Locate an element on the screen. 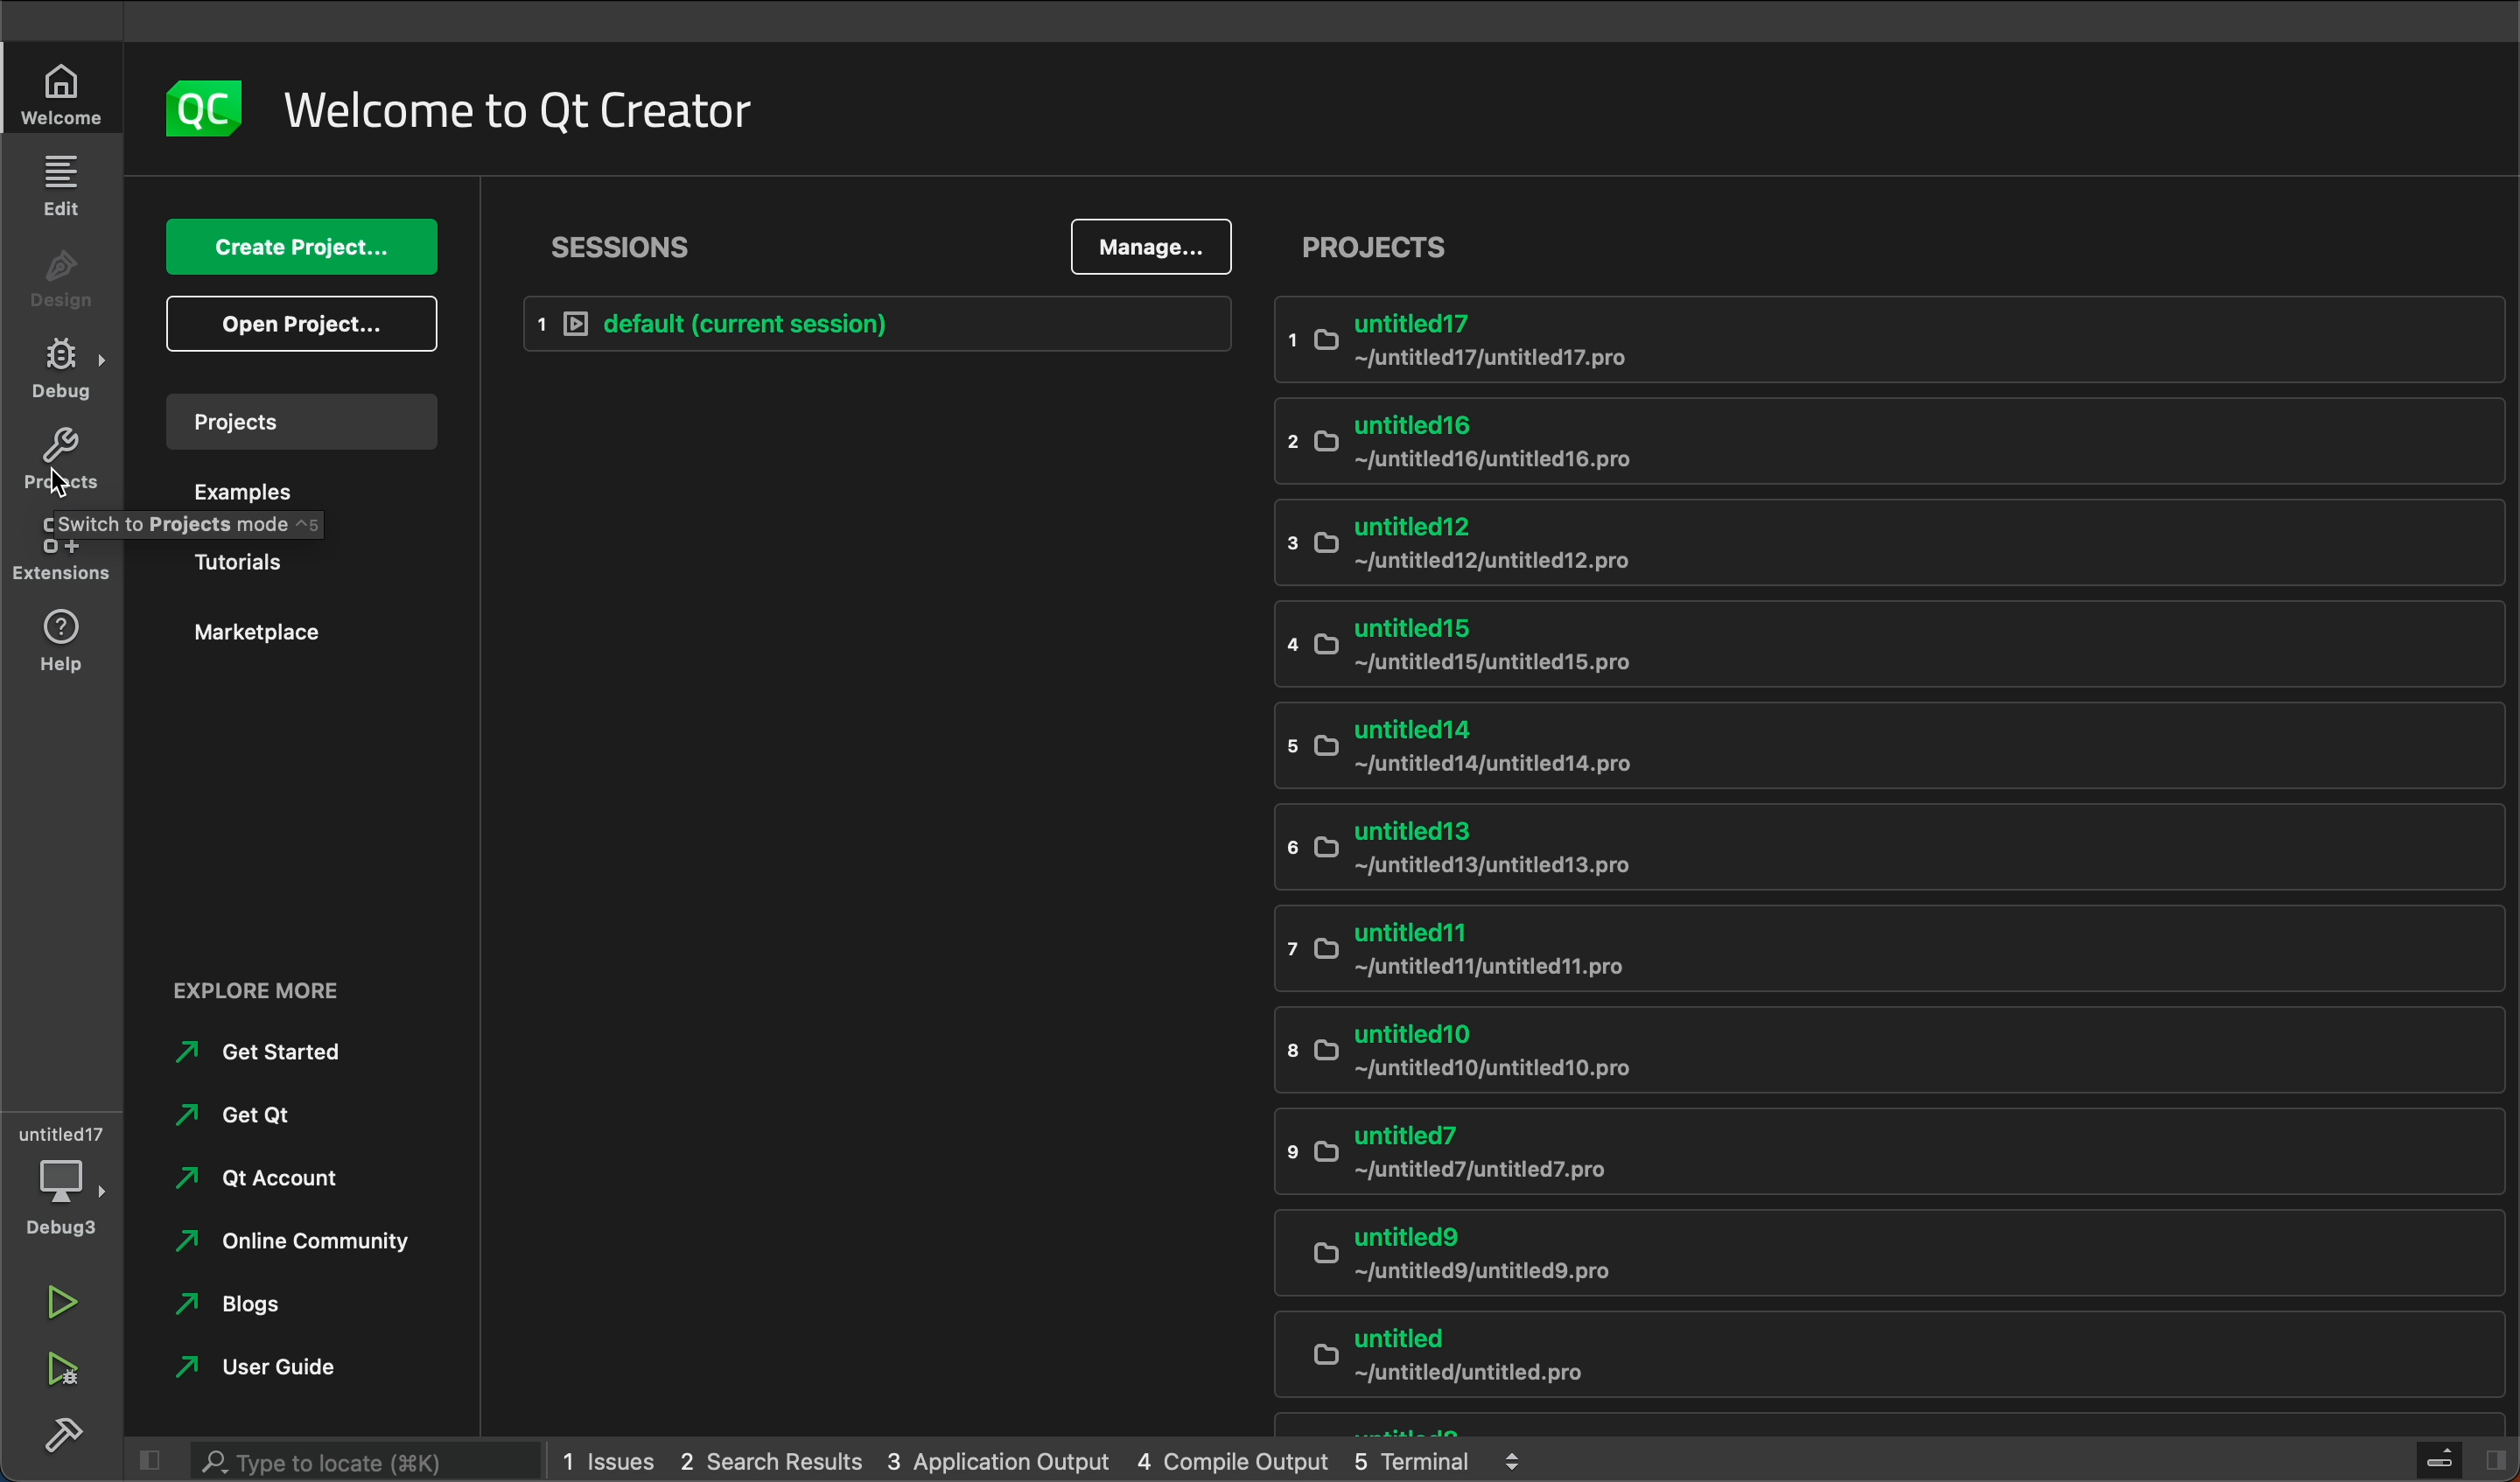  untitled is located at coordinates (1887, 1355).